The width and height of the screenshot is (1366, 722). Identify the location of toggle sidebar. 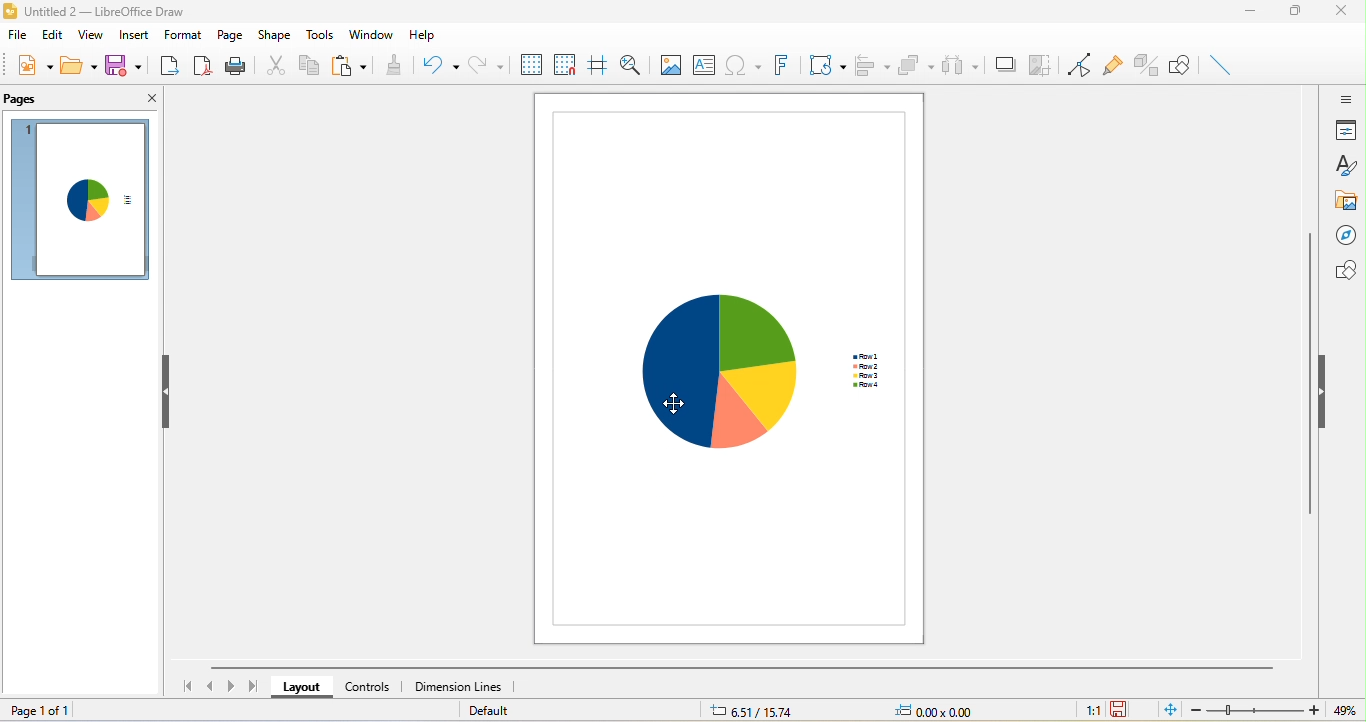
(1345, 99).